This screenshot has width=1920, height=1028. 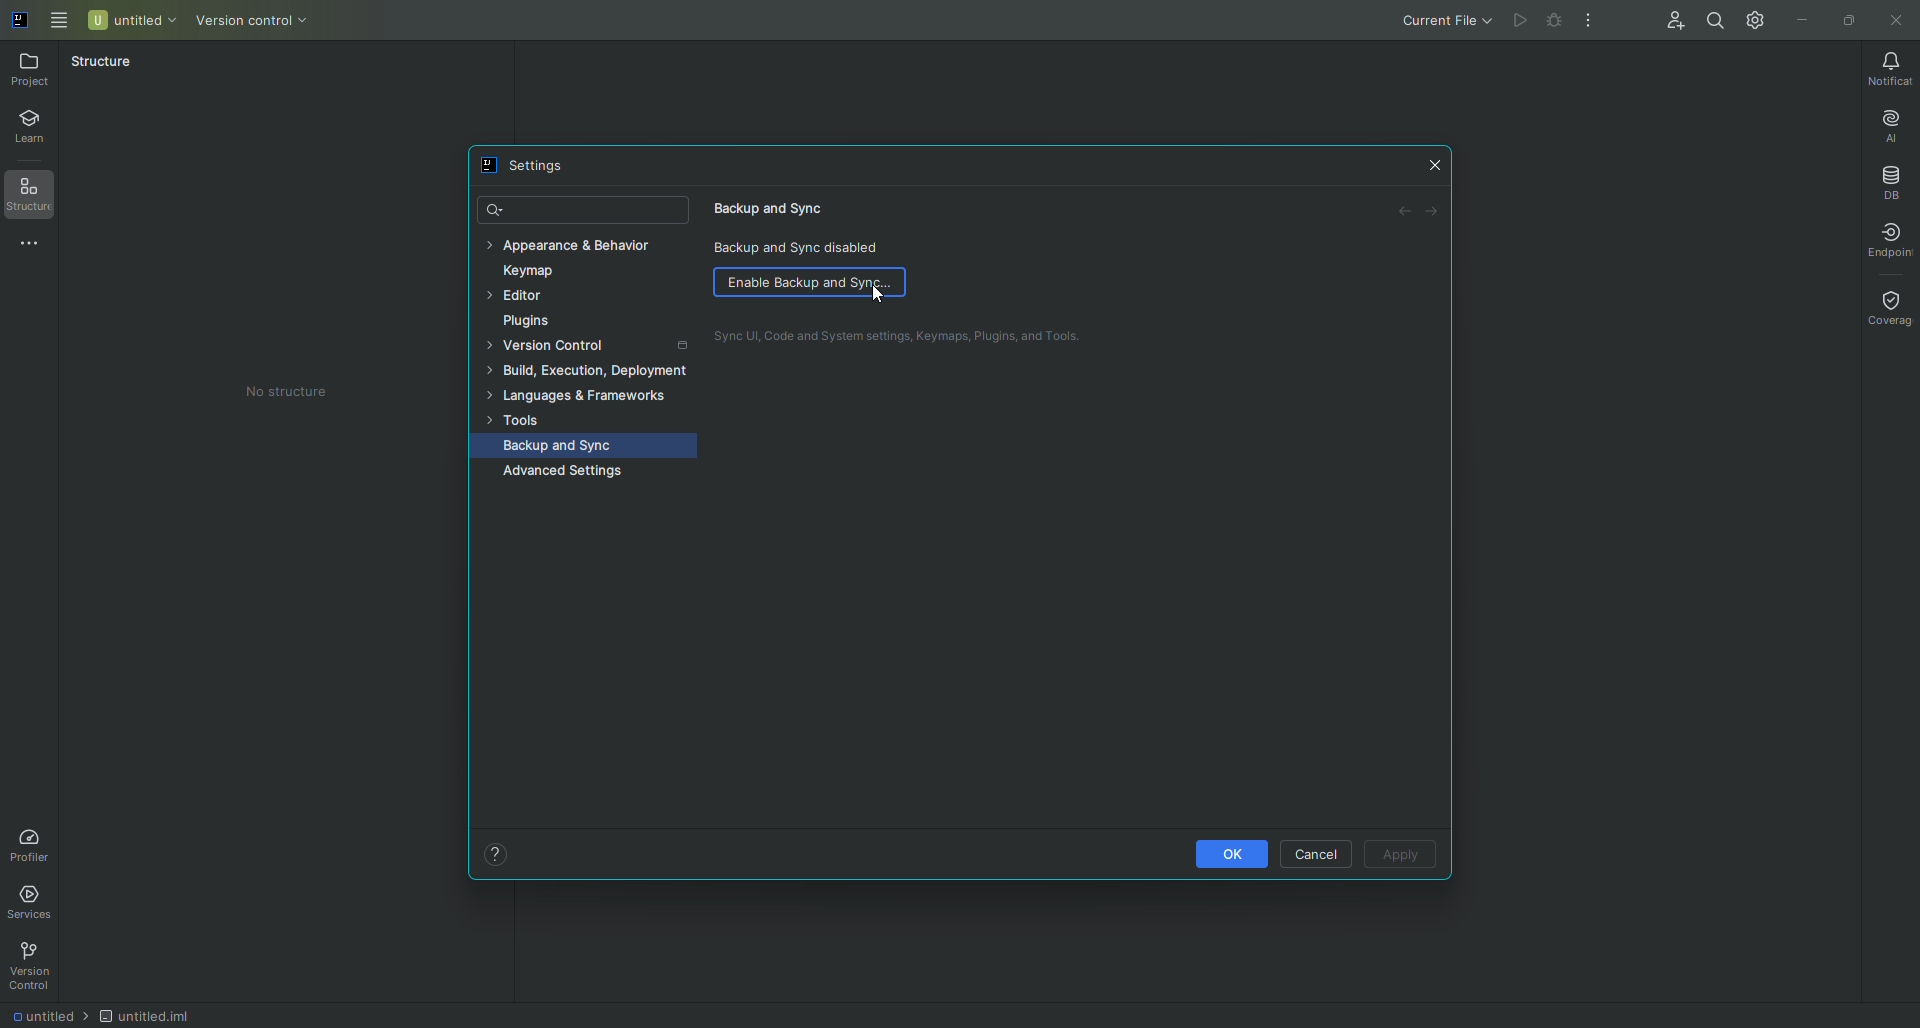 I want to click on Main Menu, so click(x=60, y=18).